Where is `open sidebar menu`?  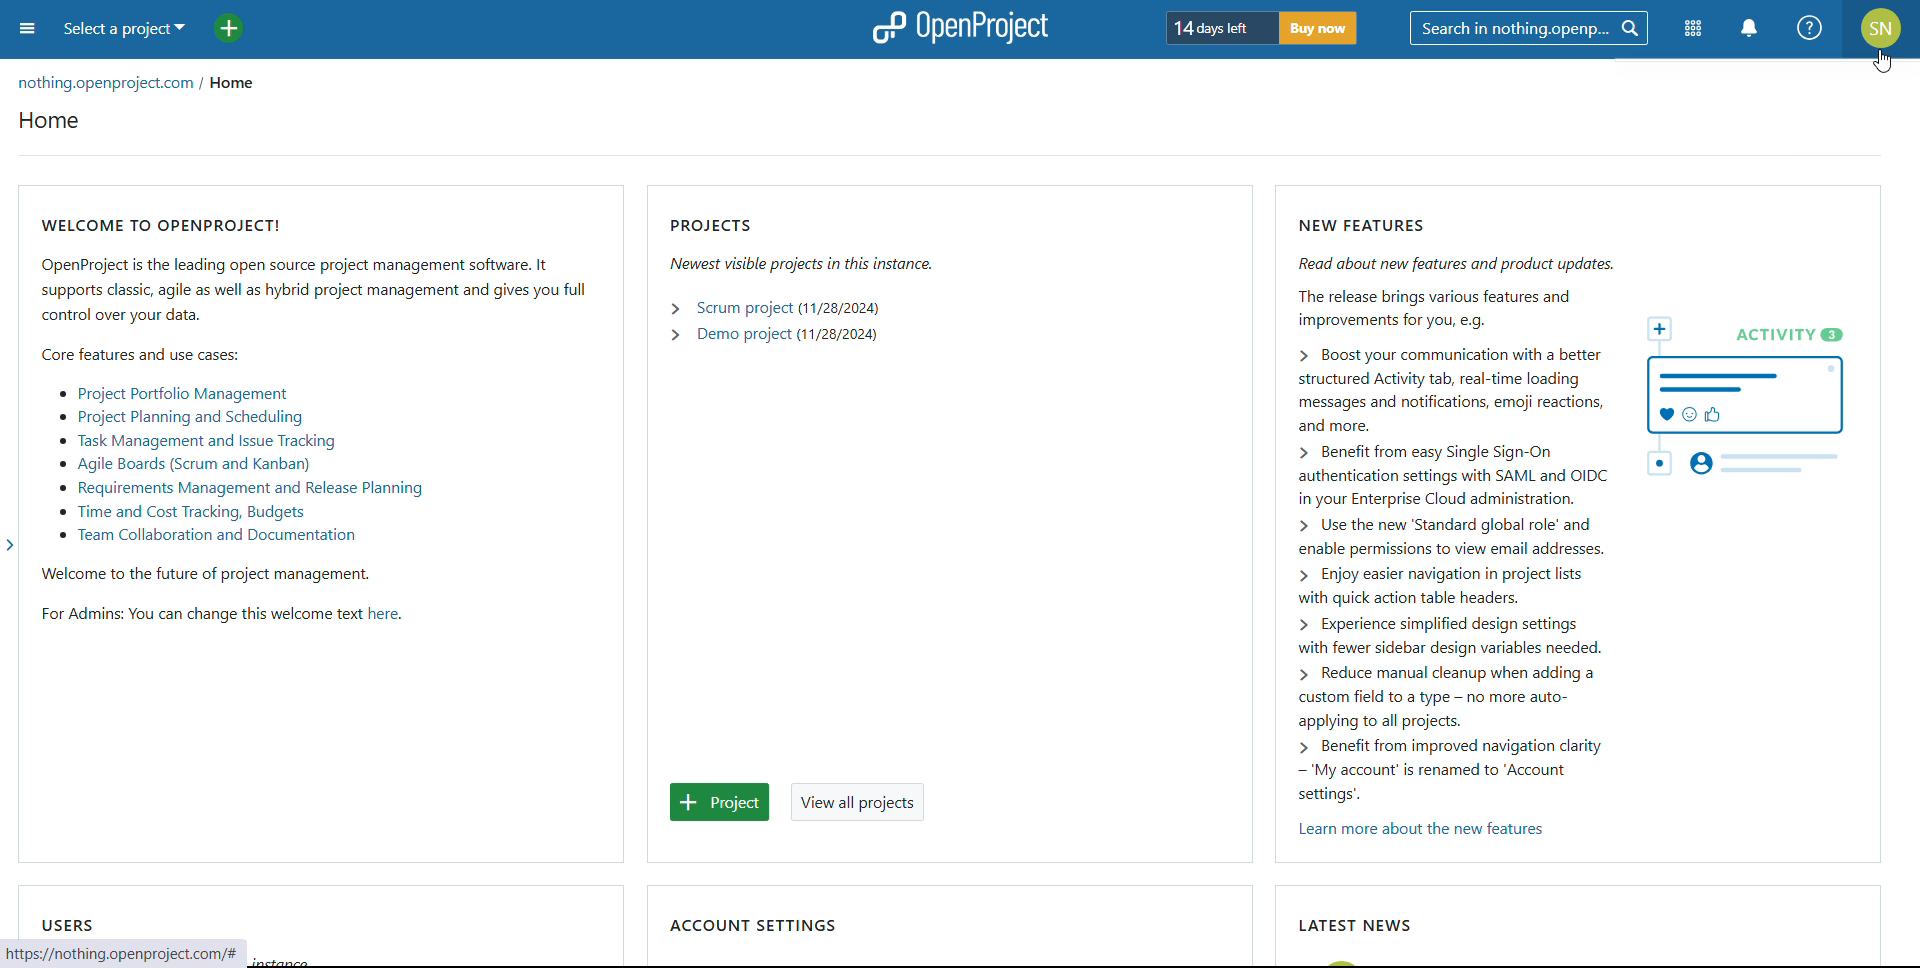 open sidebar menu is located at coordinates (27, 29).